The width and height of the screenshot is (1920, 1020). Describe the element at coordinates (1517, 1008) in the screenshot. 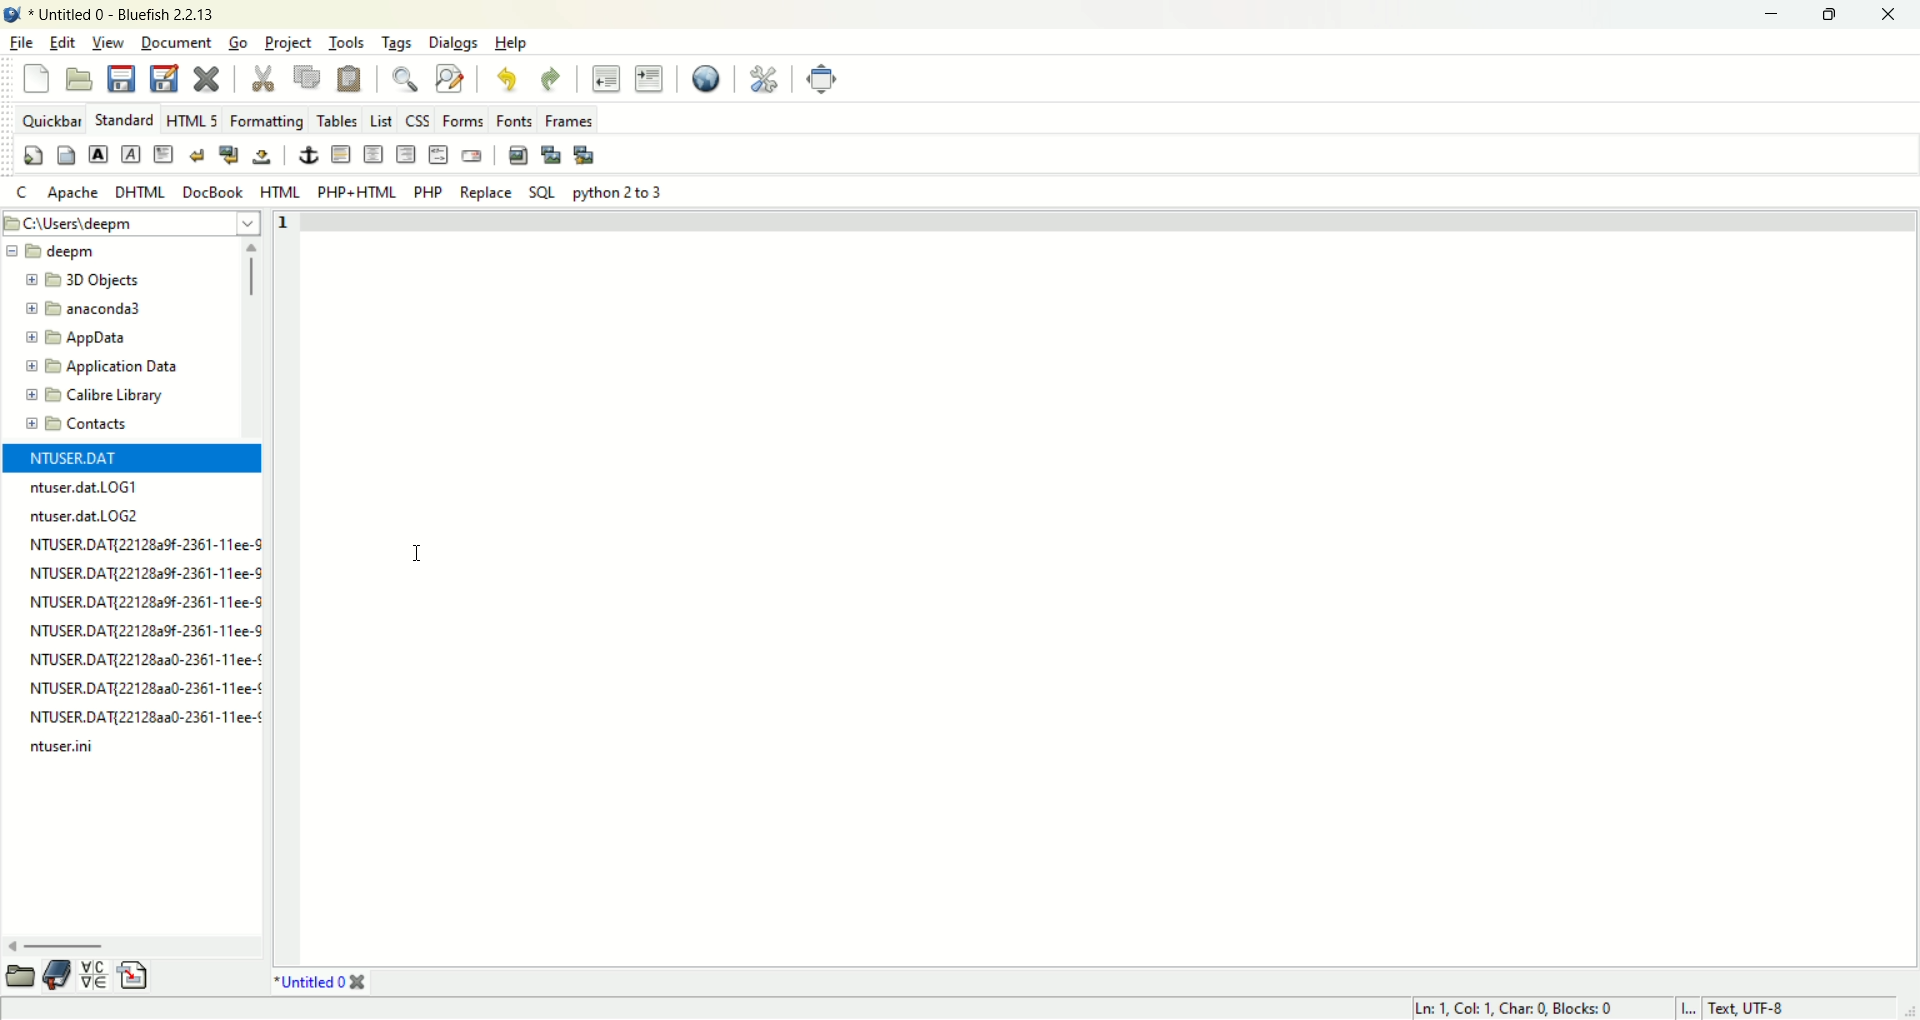

I see `cursor position` at that location.